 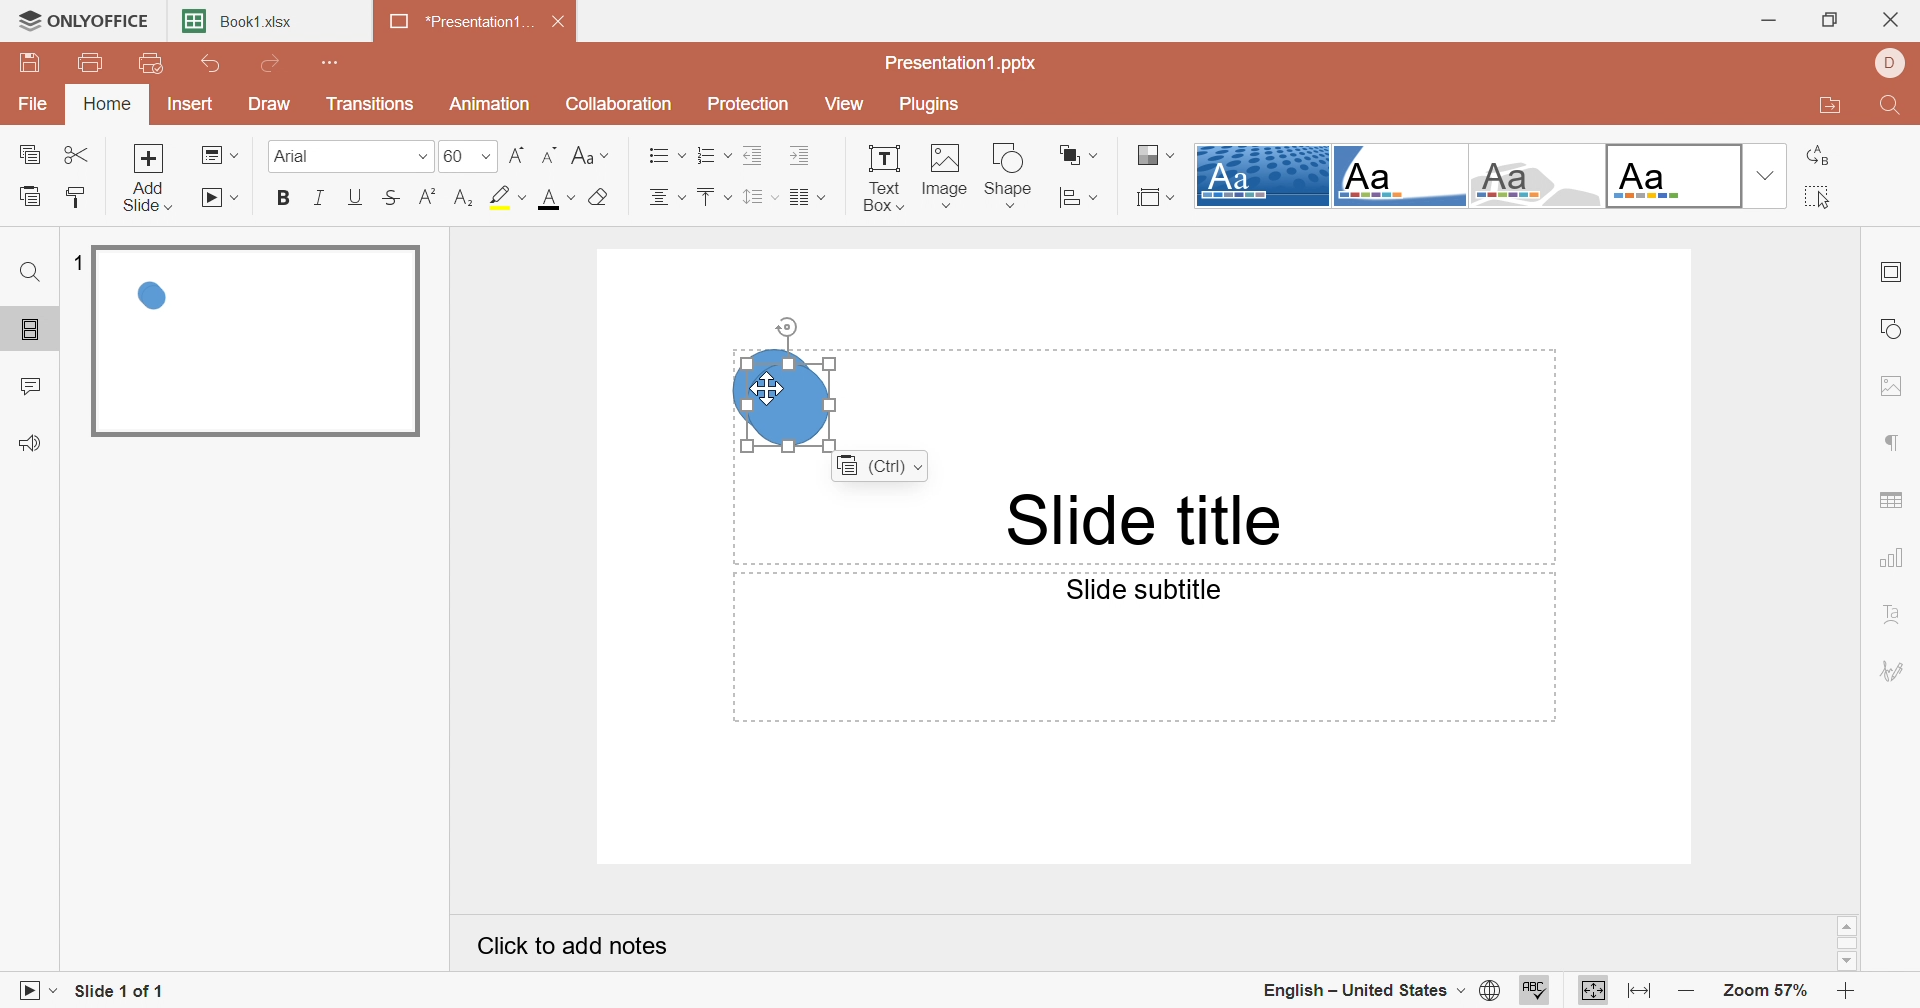 What do you see at coordinates (1536, 176) in the screenshot?
I see `Turtle` at bounding box center [1536, 176].